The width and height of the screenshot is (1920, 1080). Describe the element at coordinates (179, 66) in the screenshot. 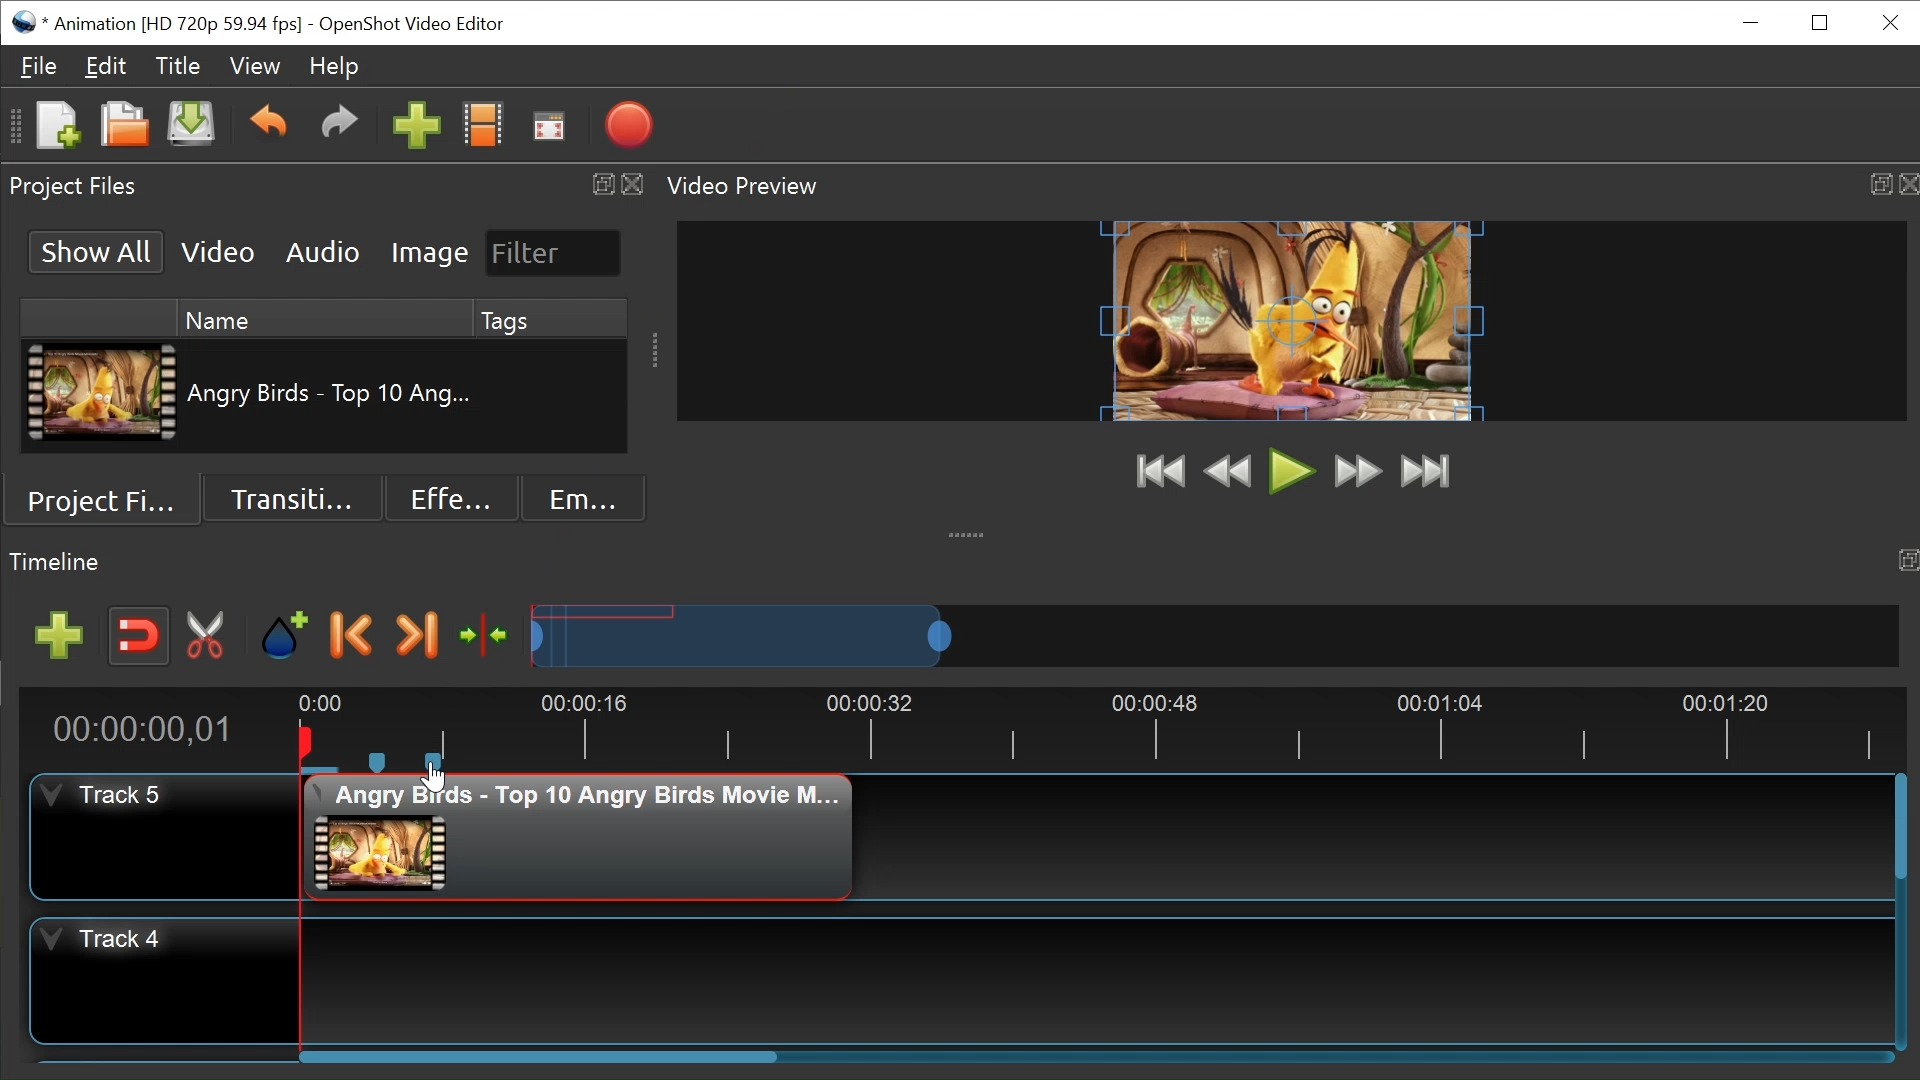

I see `Title` at that location.